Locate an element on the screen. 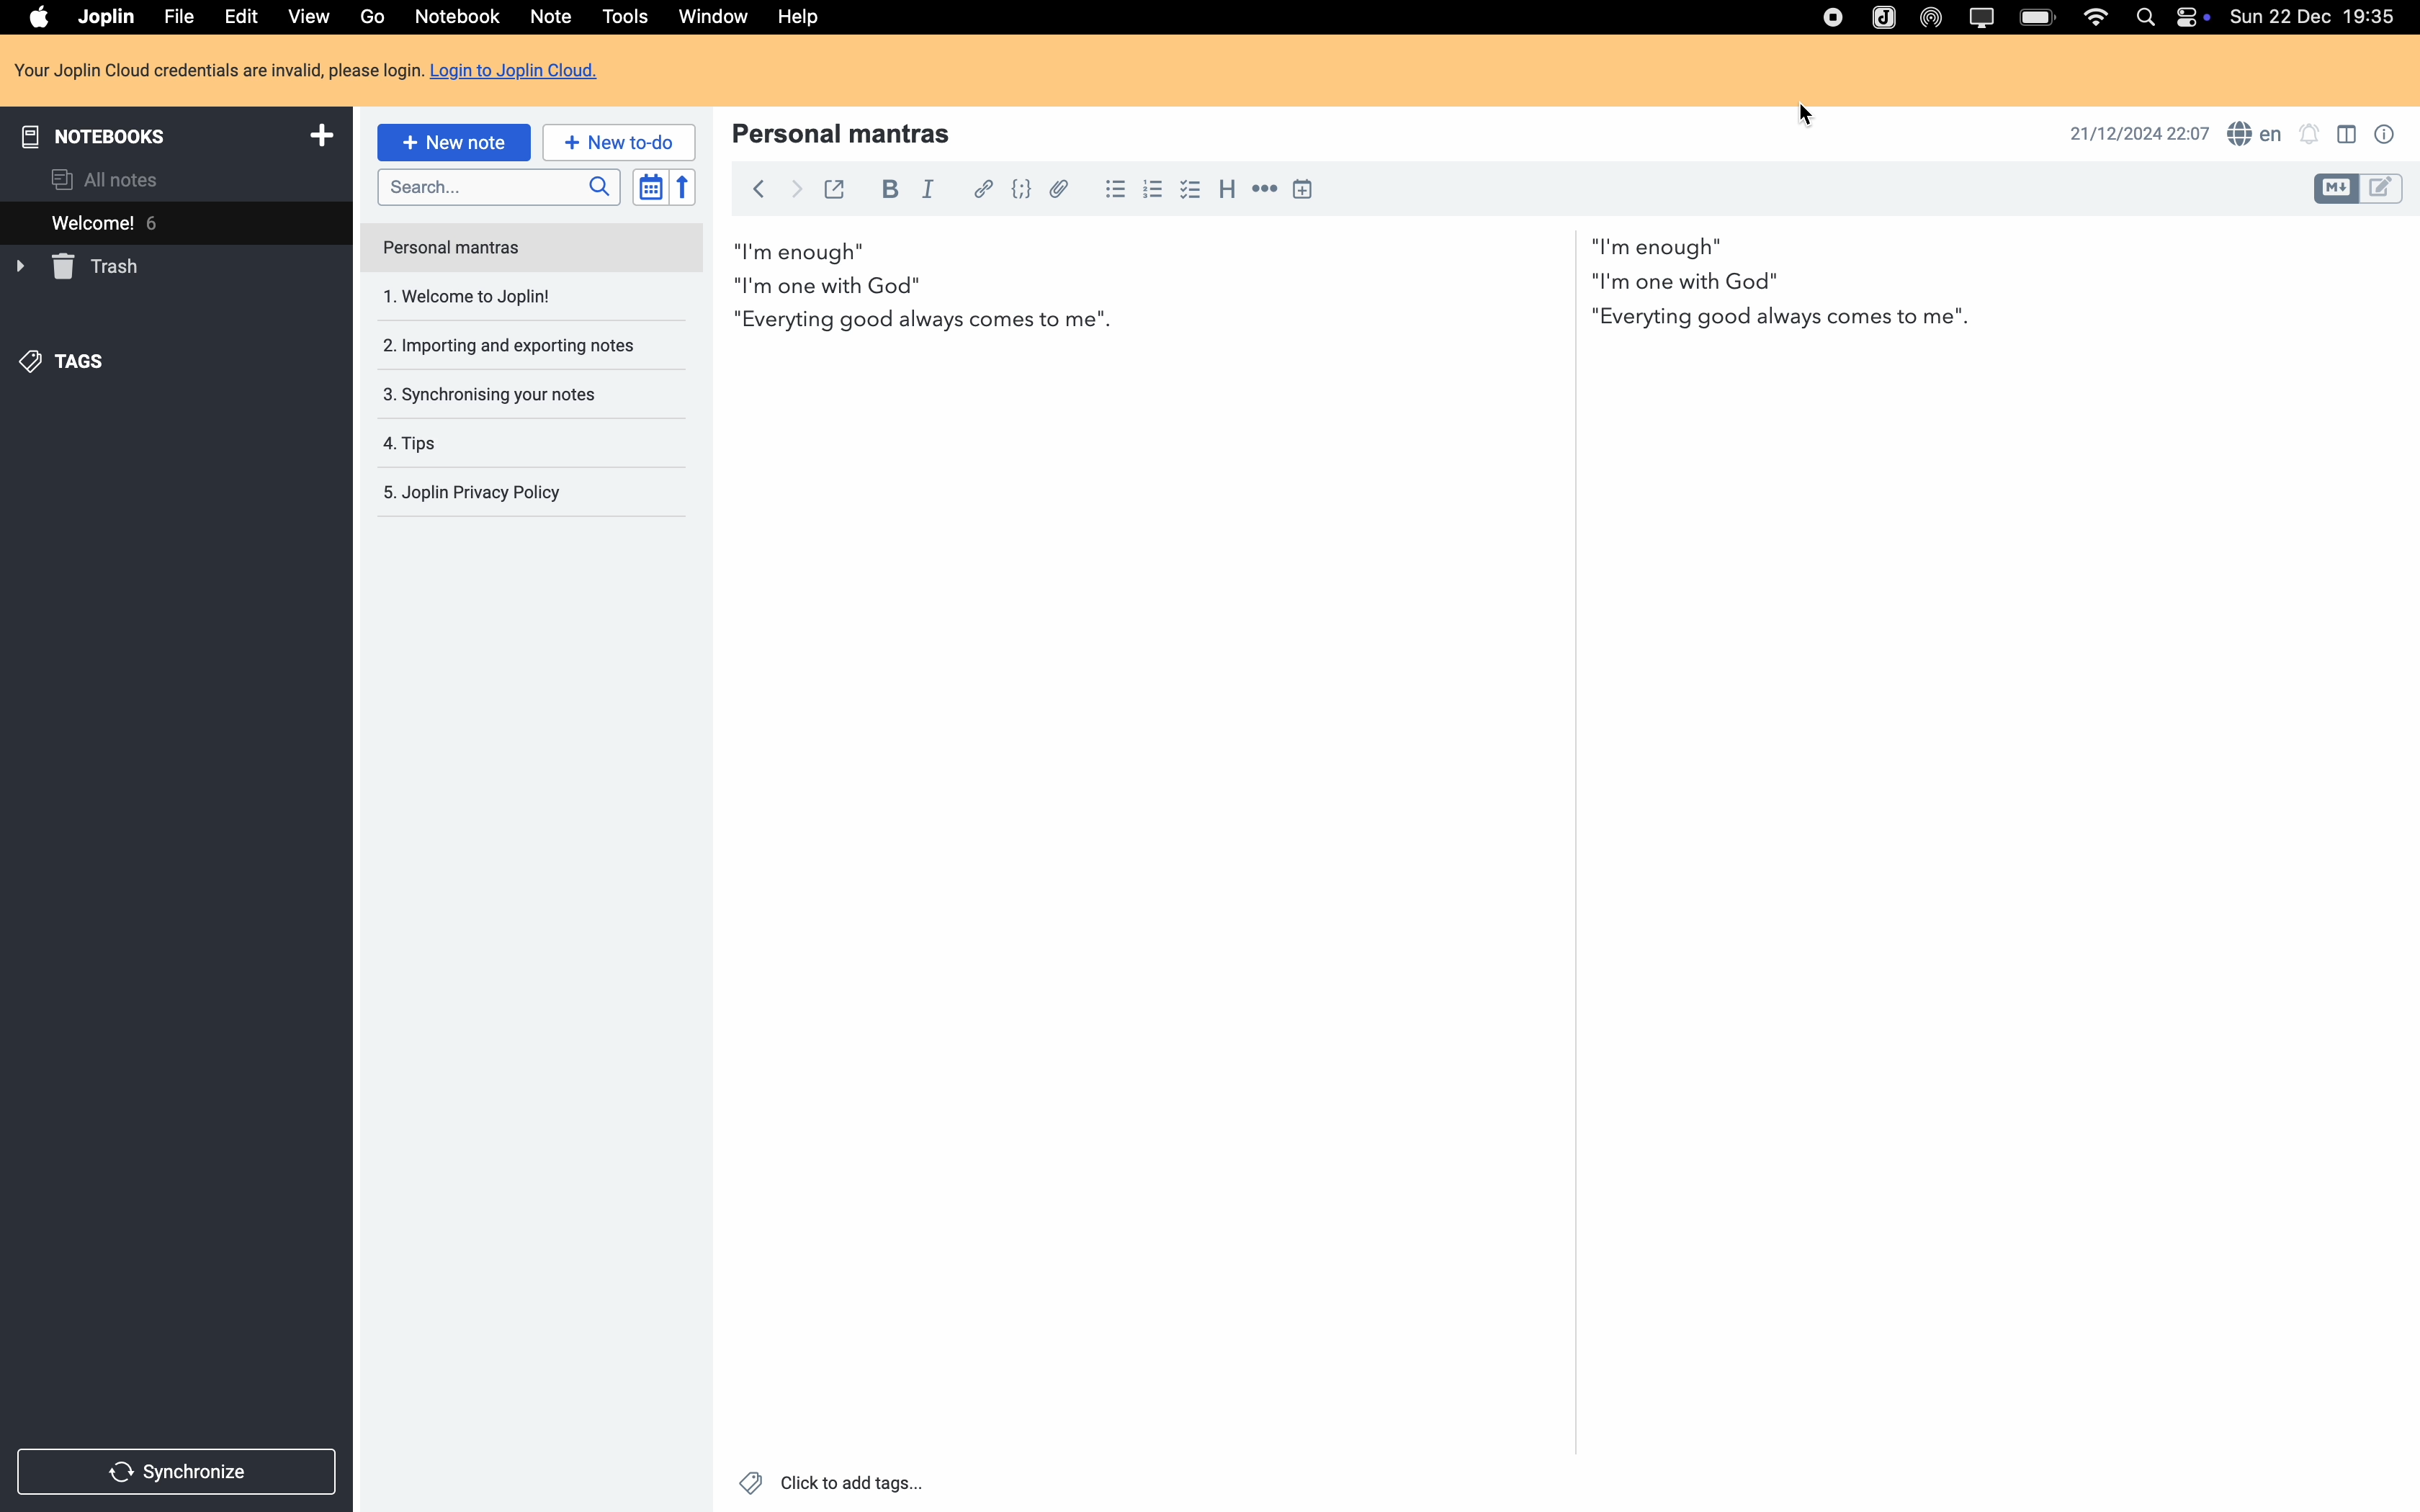 The height and width of the screenshot is (1512, 2420). trash is located at coordinates (97, 269).